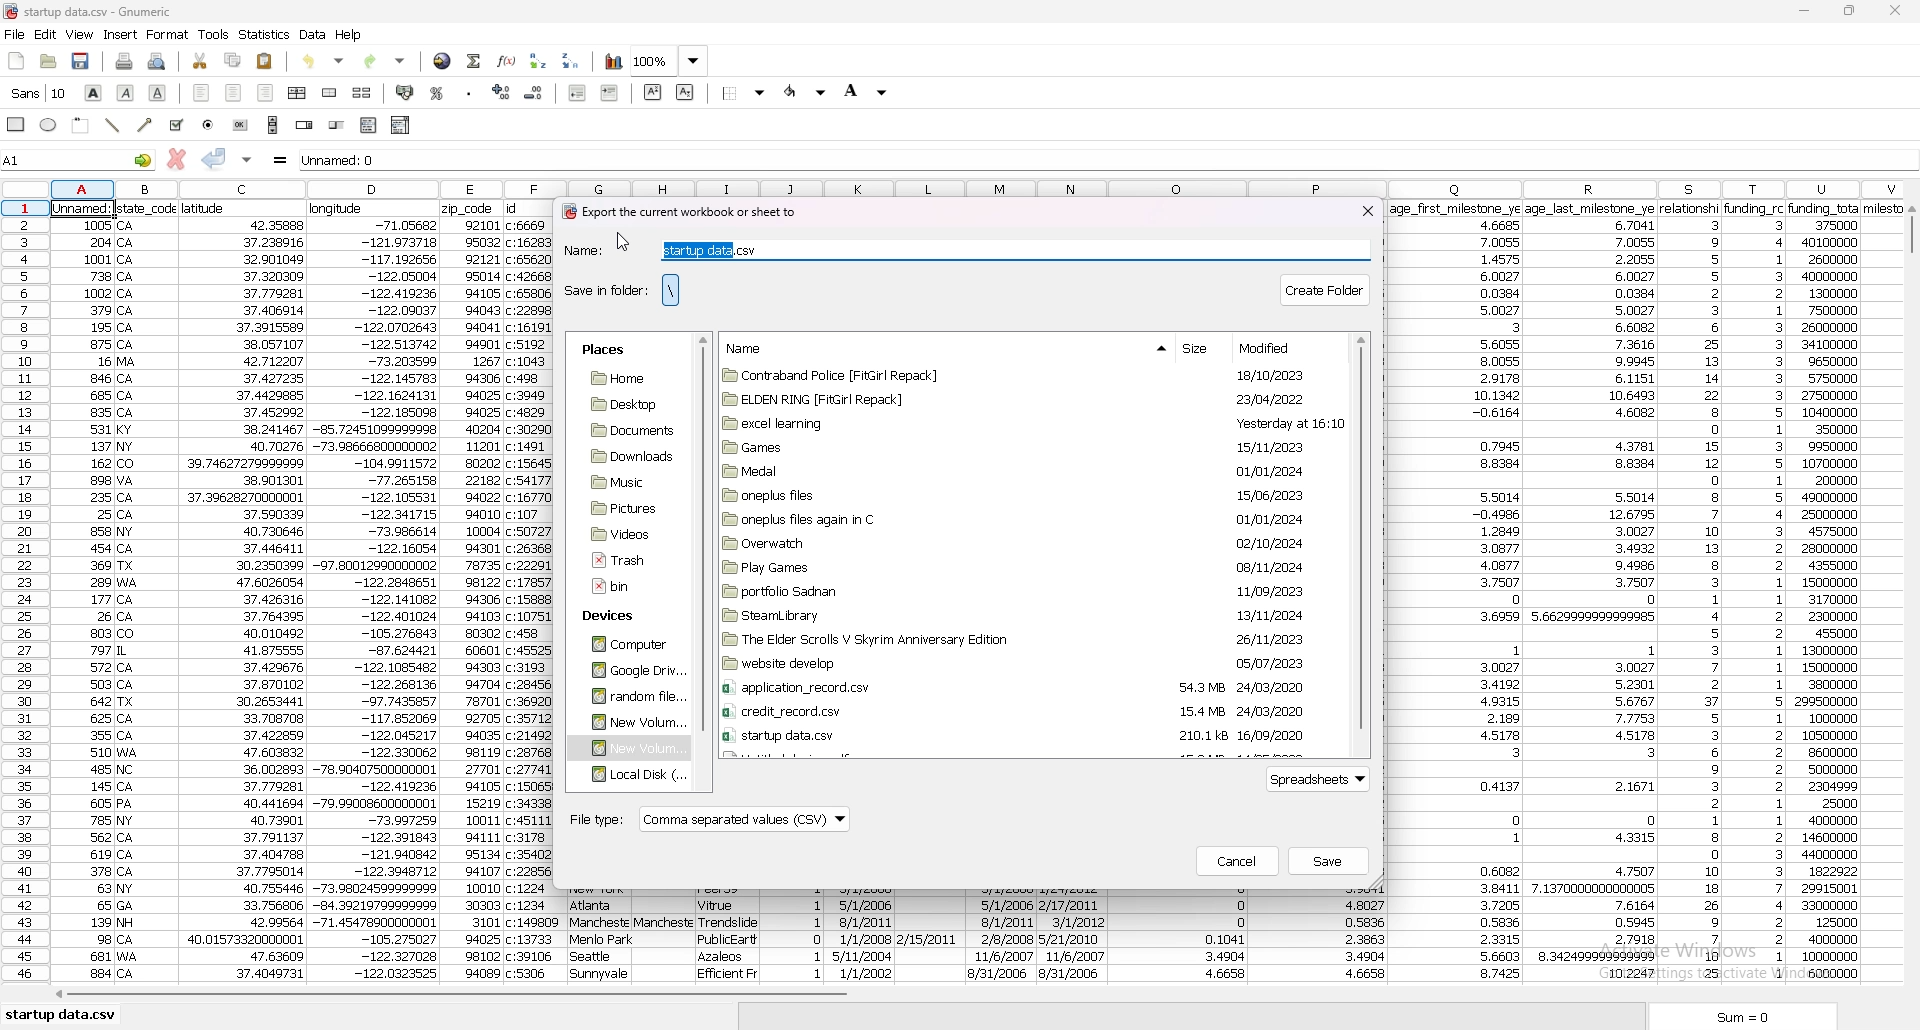  What do you see at coordinates (630, 775) in the screenshot?
I see `folder` at bounding box center [630, 775].